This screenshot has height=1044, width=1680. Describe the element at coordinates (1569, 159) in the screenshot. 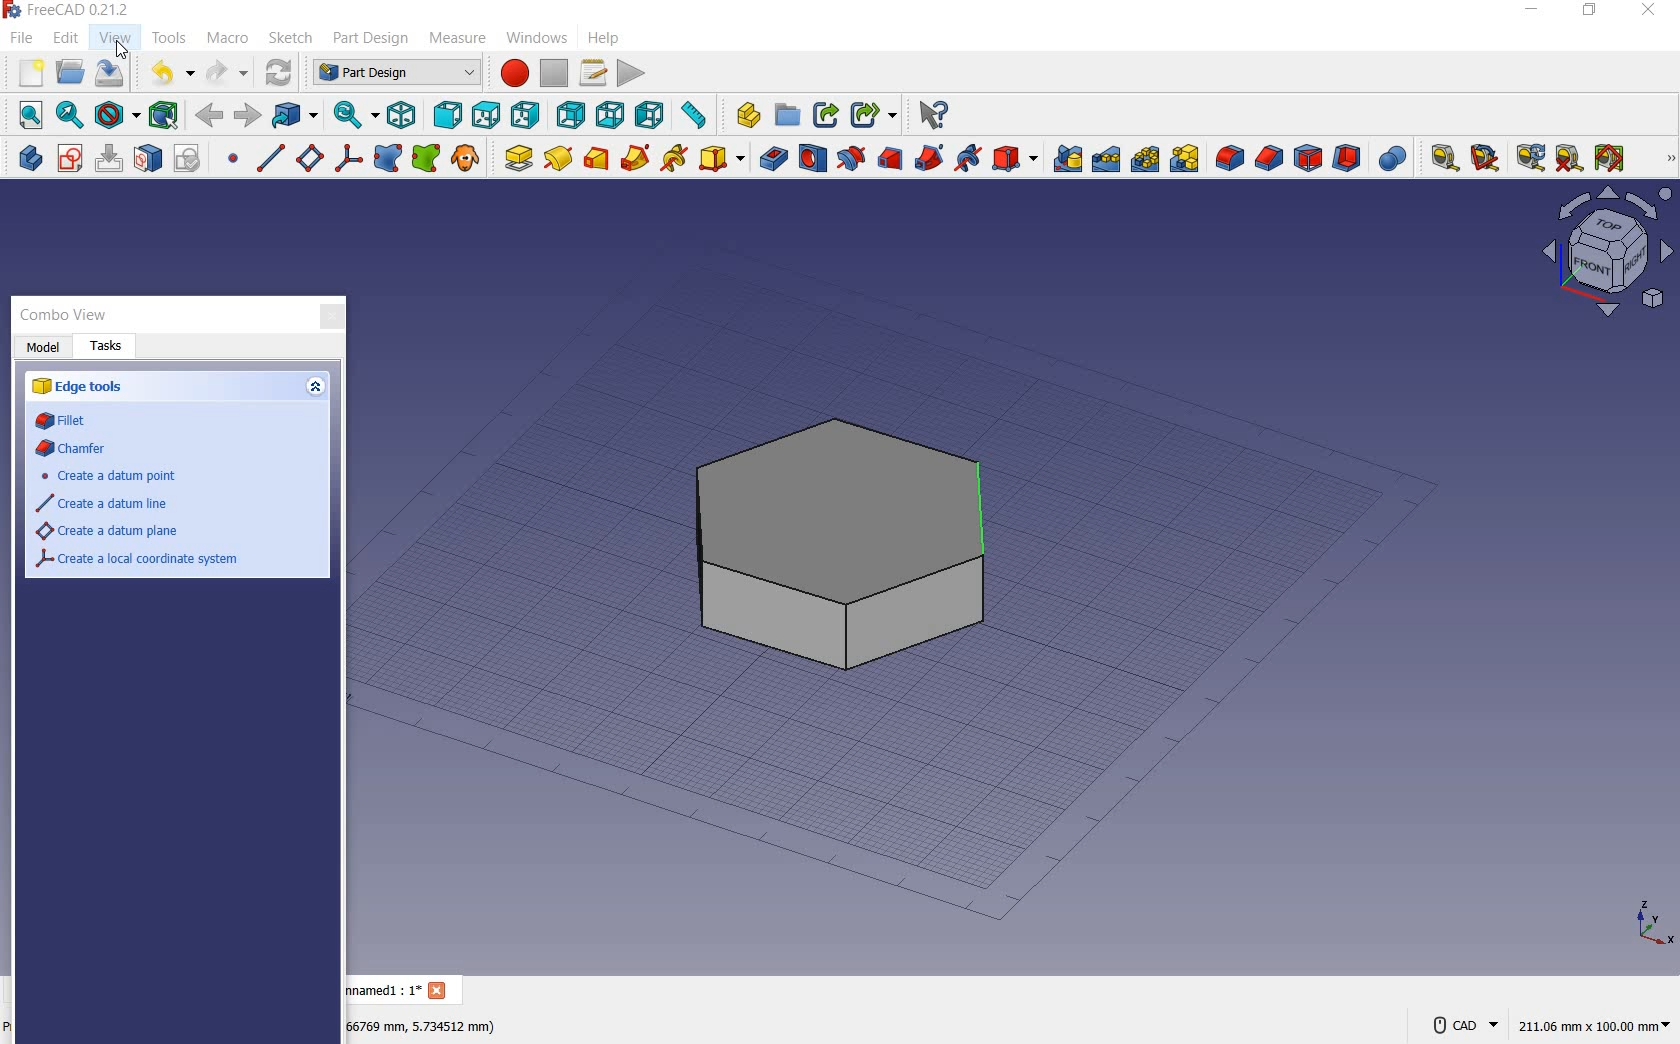

I see `clear all` at that location.